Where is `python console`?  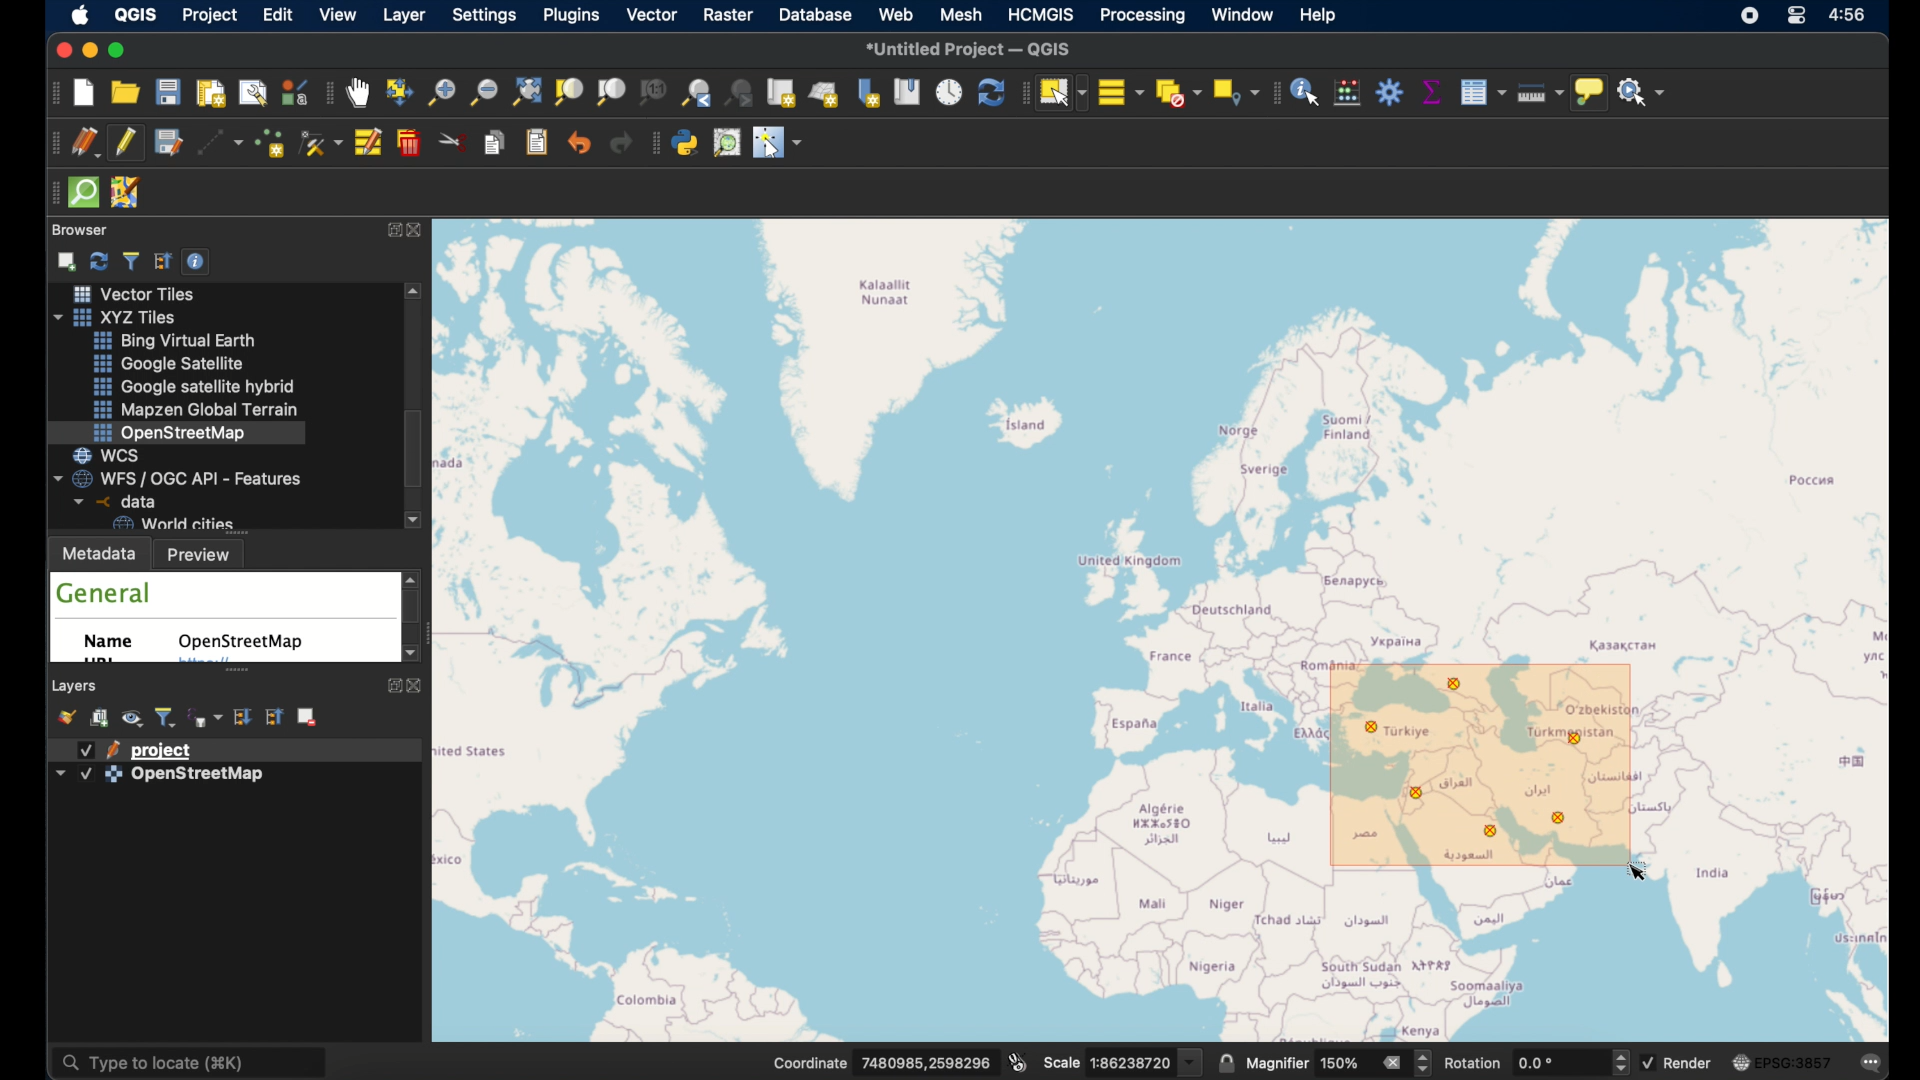 python console is located at coordinates (687, 142).